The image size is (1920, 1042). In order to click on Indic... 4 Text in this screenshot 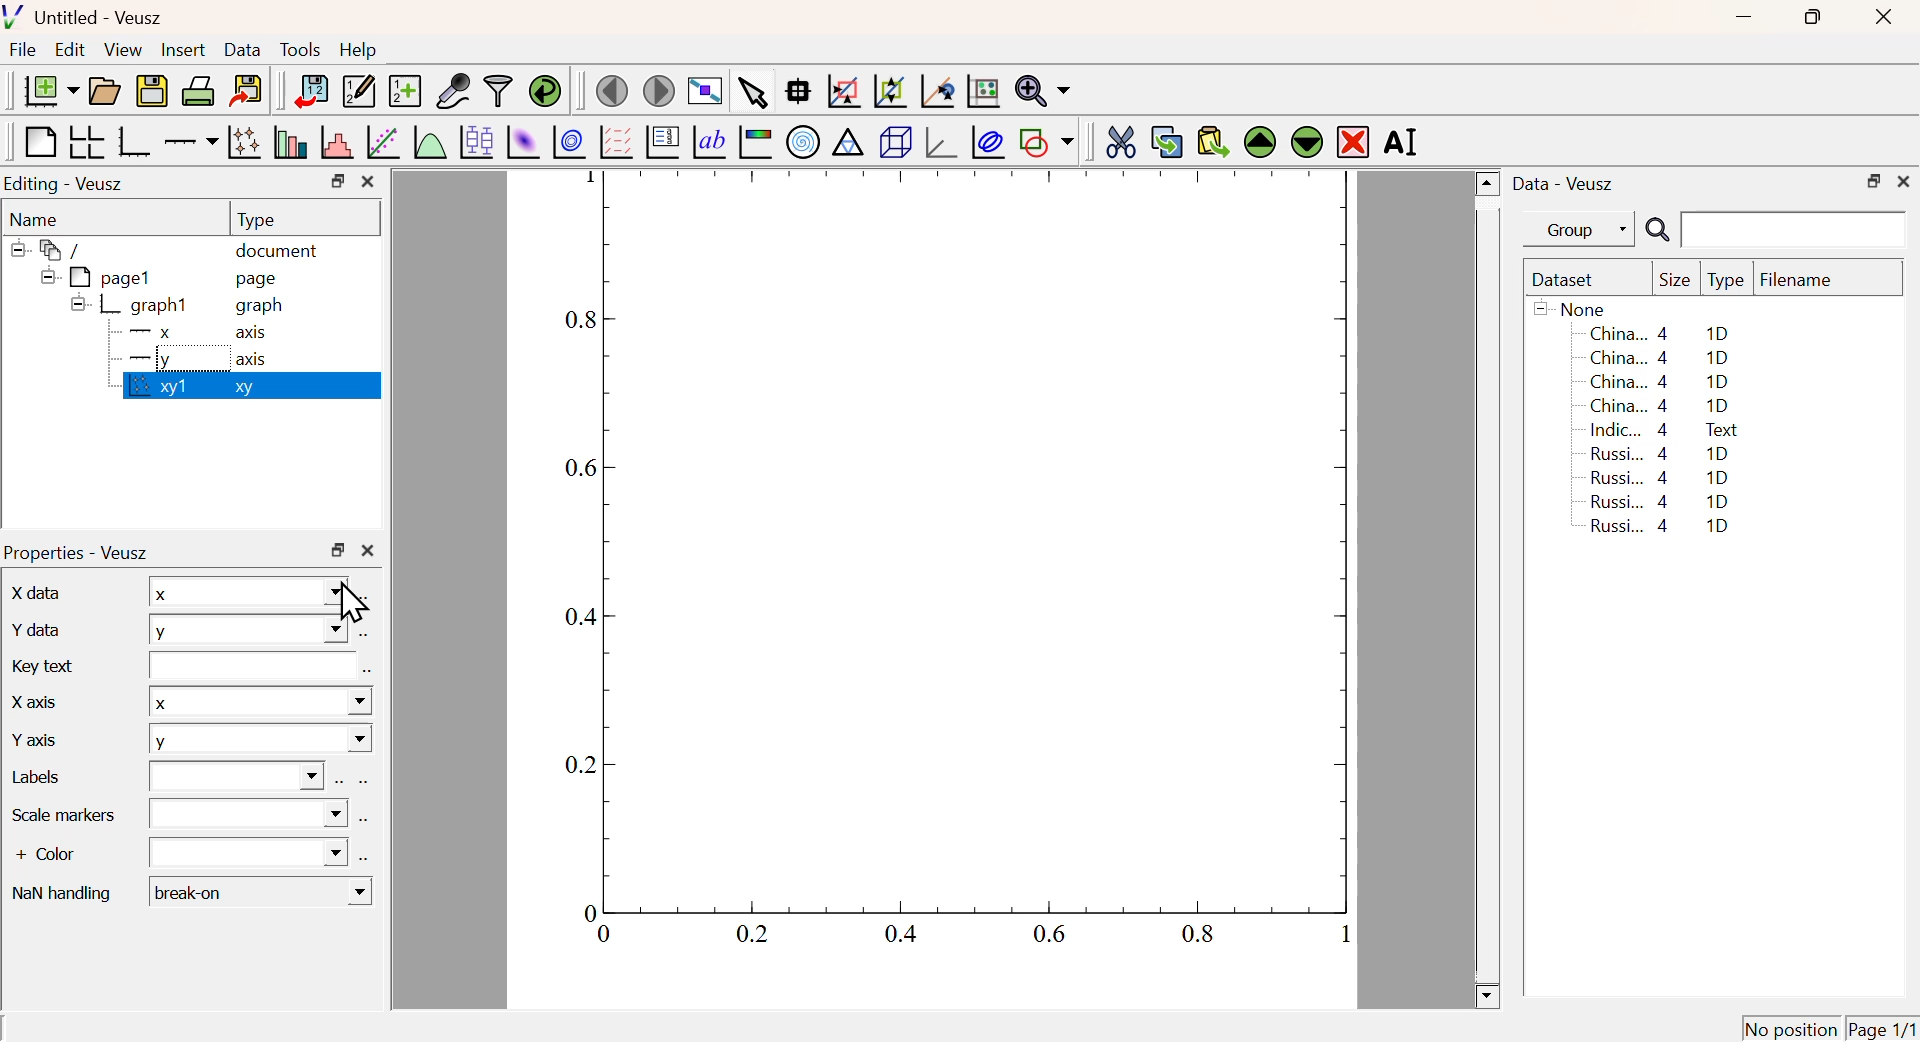, I will do `click(1664, 430)`.